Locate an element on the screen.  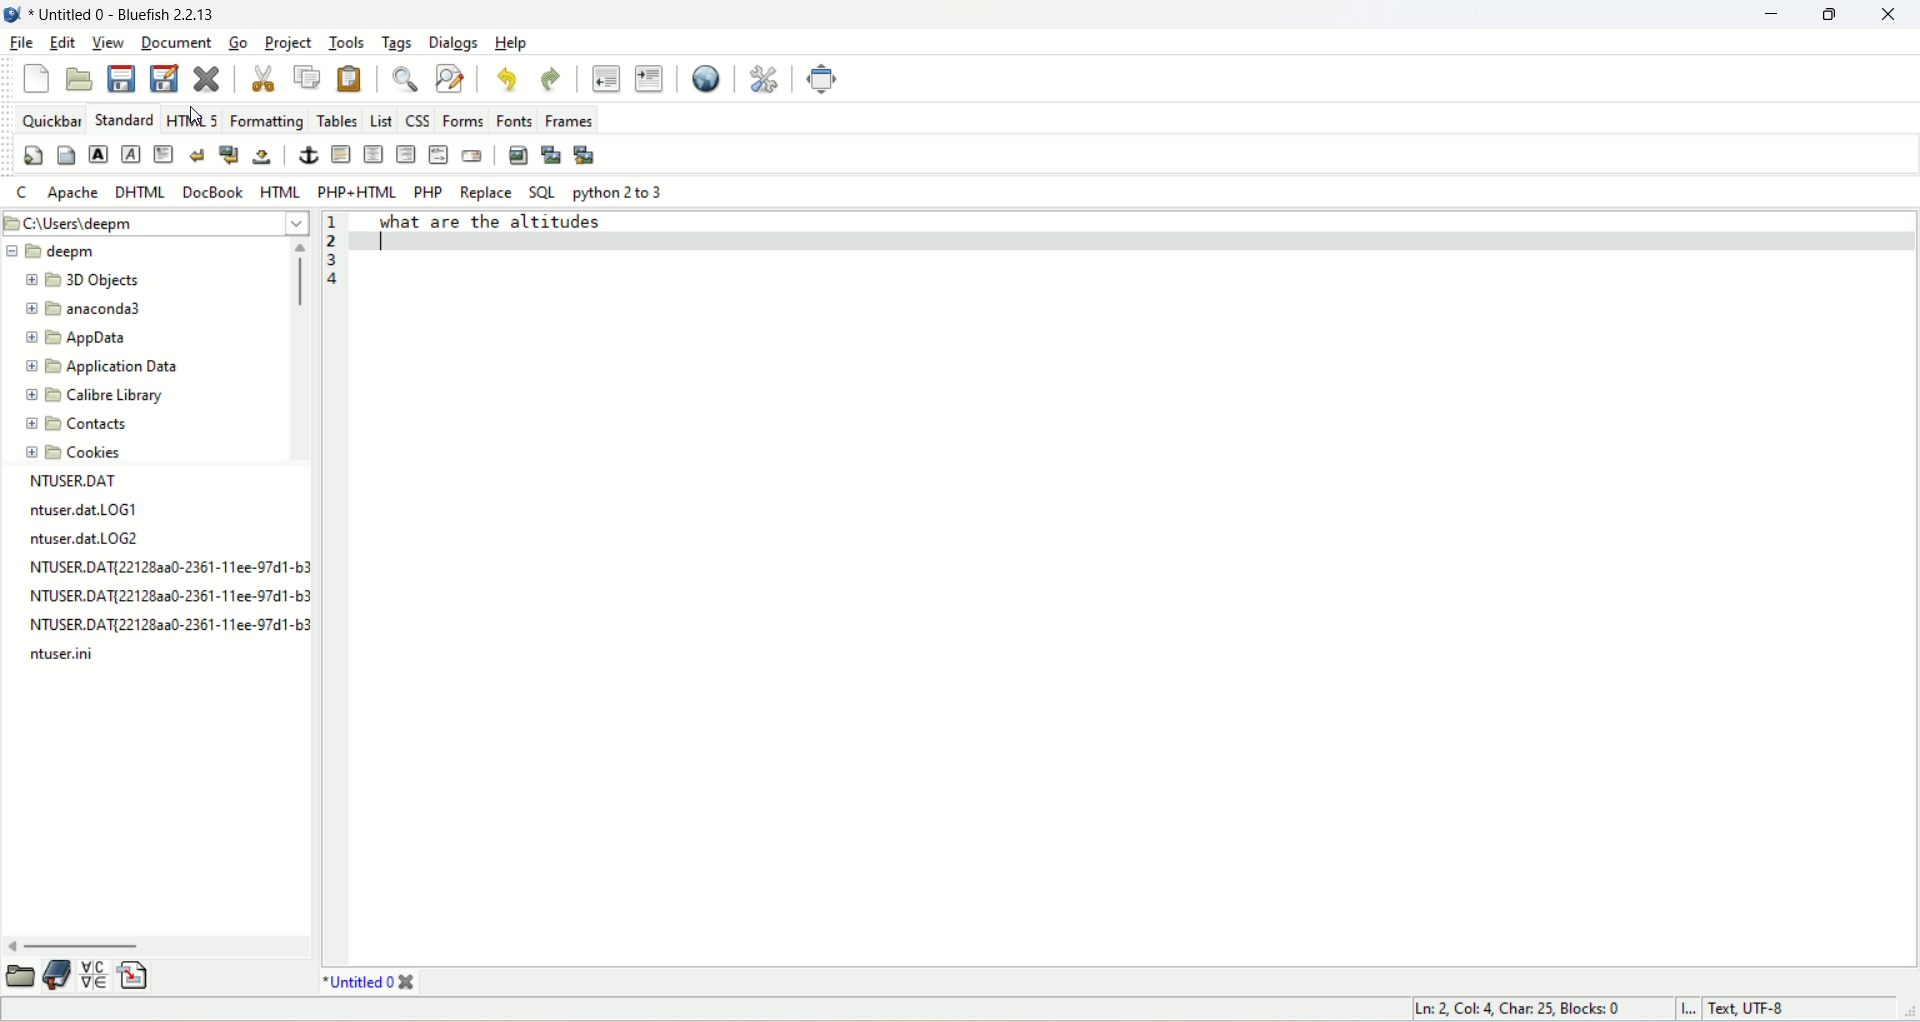
paste is located at coordinates (349, 78).